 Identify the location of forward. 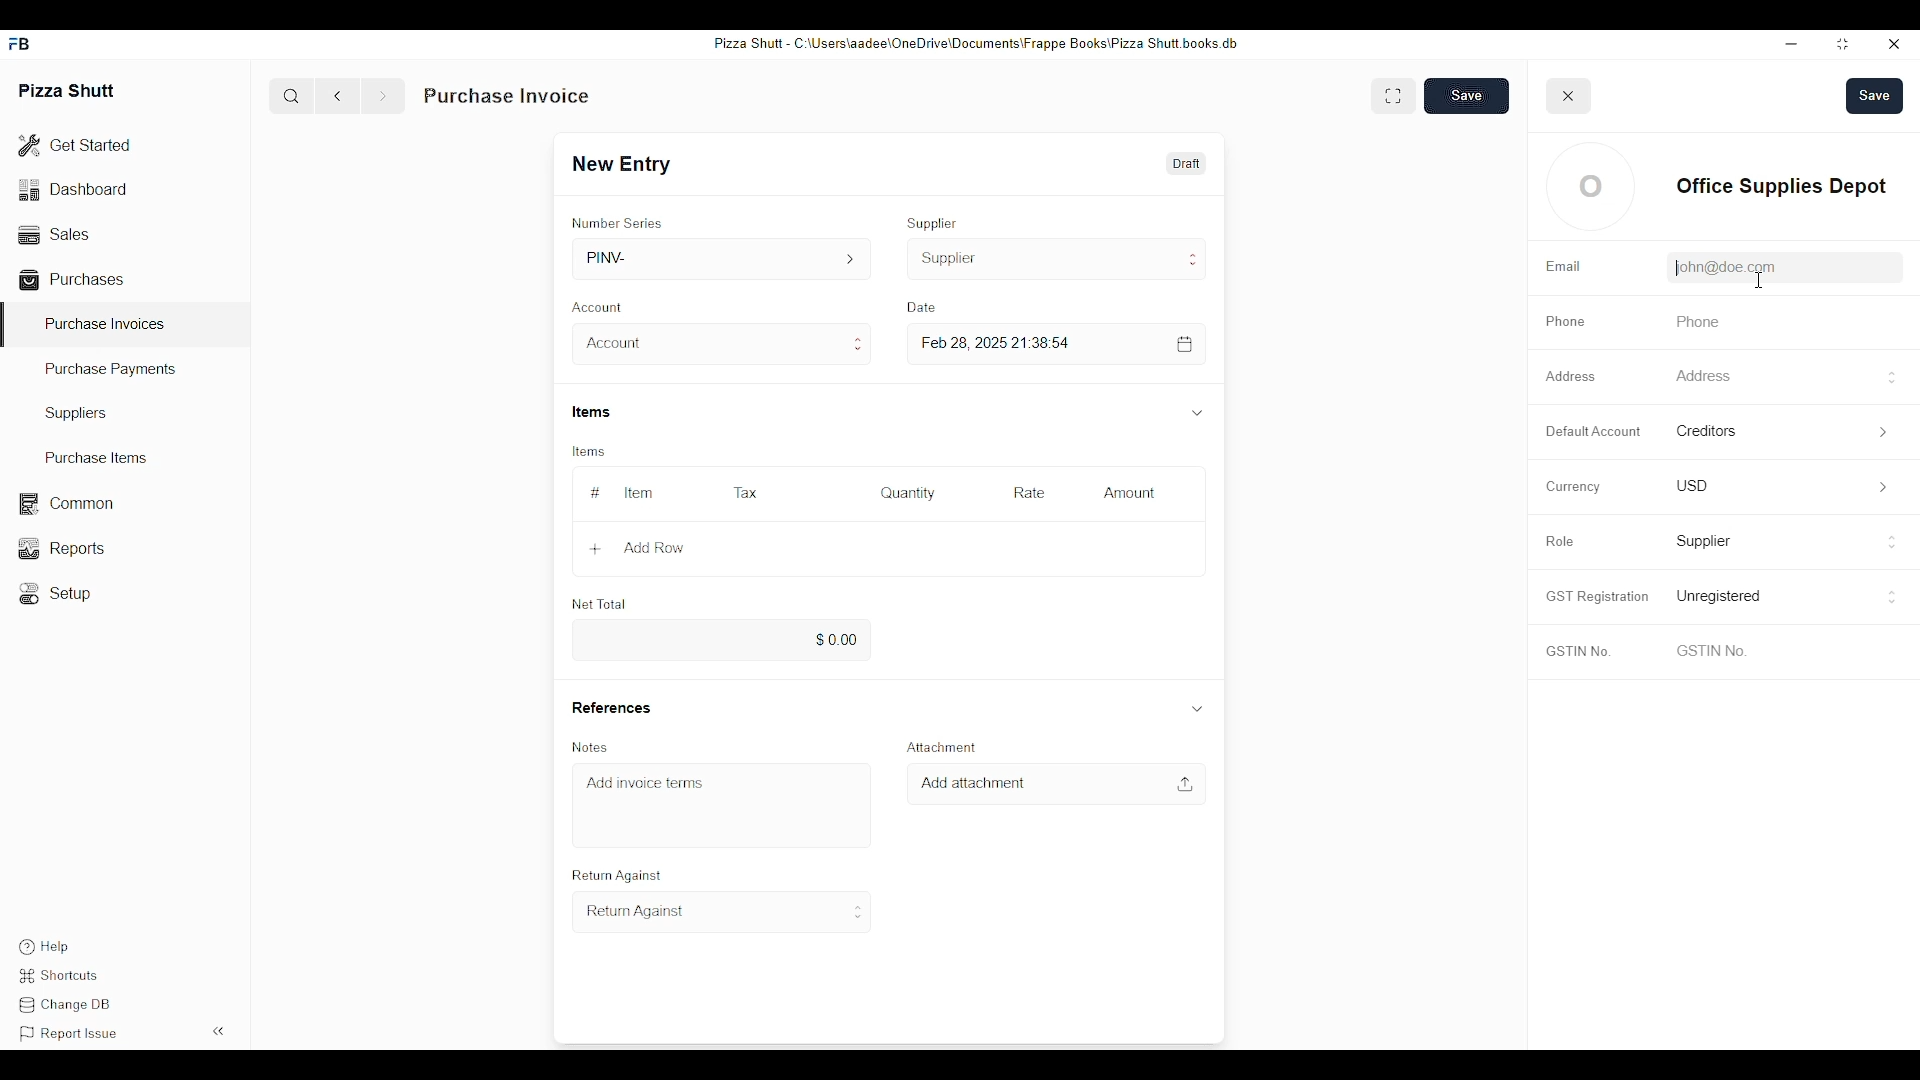
(382, 96).